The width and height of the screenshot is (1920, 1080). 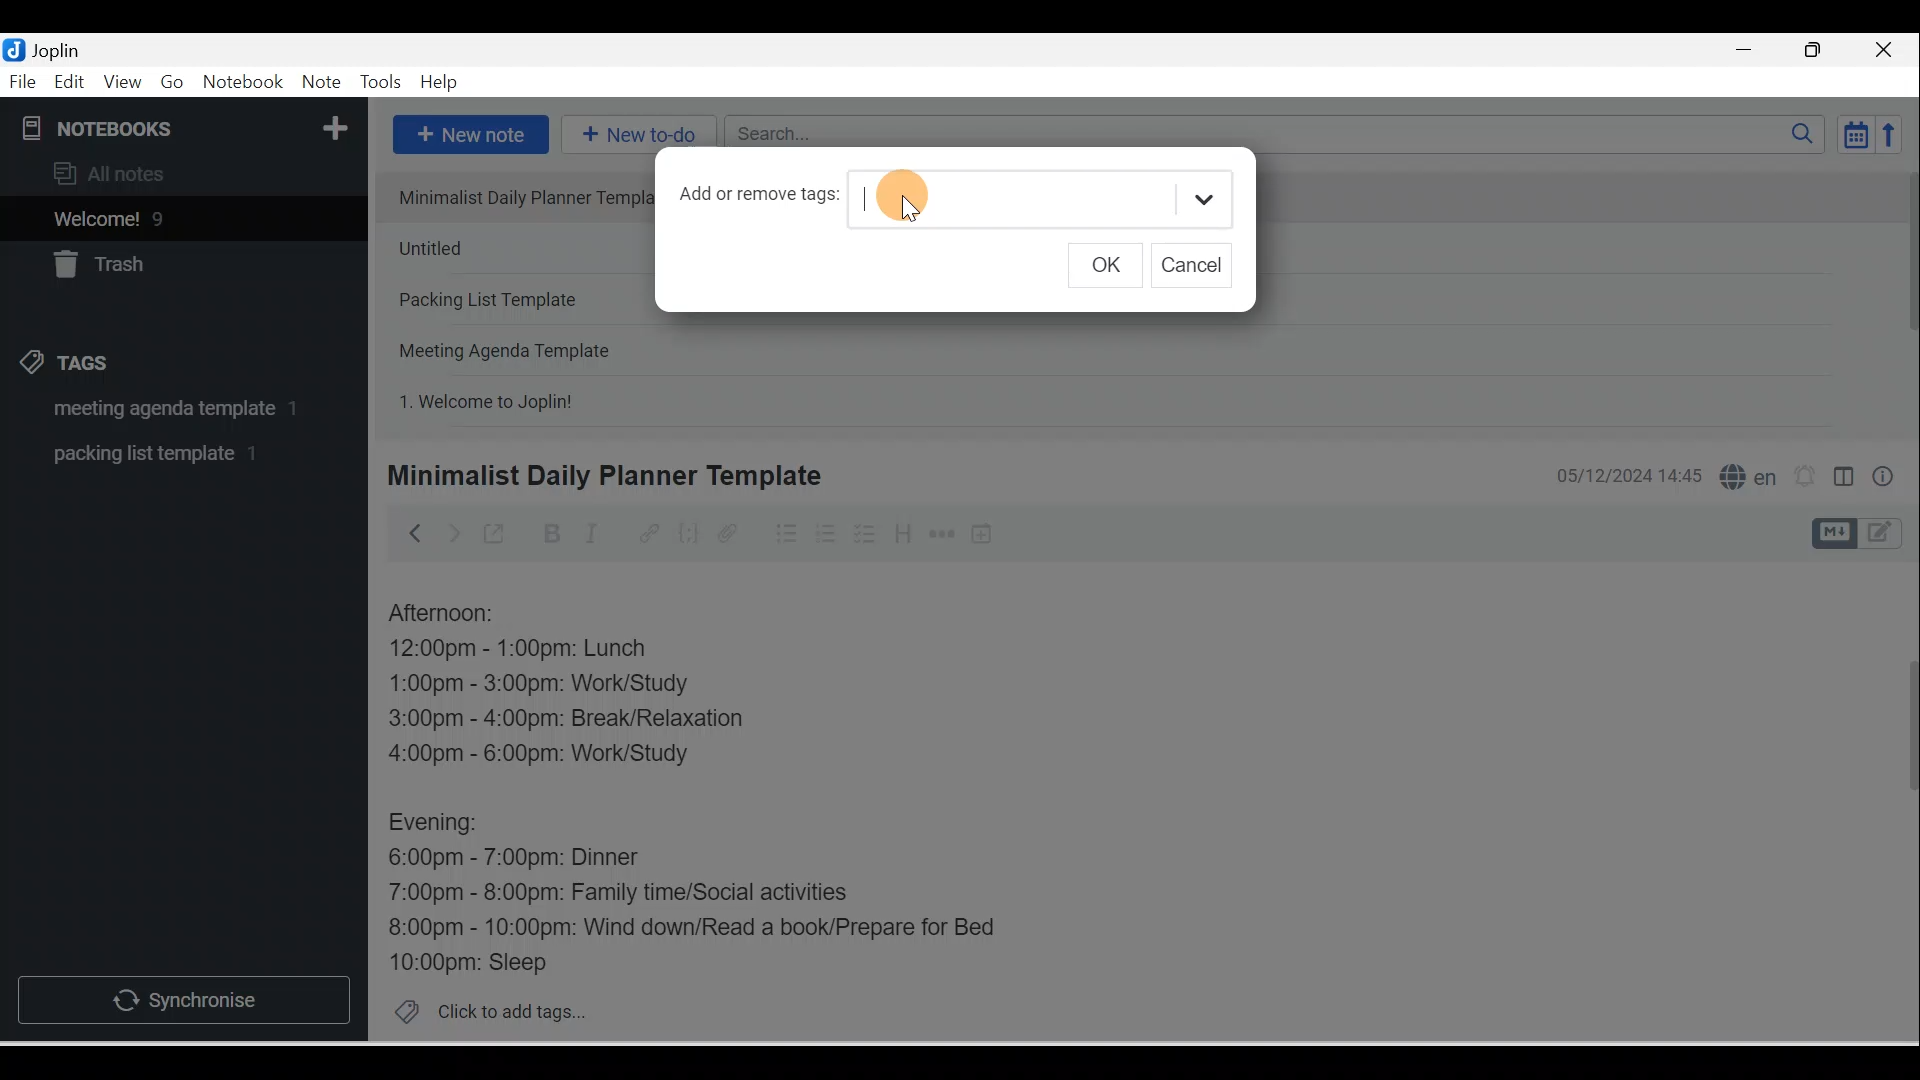 What do you see at coordinates (319, 83) in the screenshot?
I see `Note` at bounding box center [319, 83].